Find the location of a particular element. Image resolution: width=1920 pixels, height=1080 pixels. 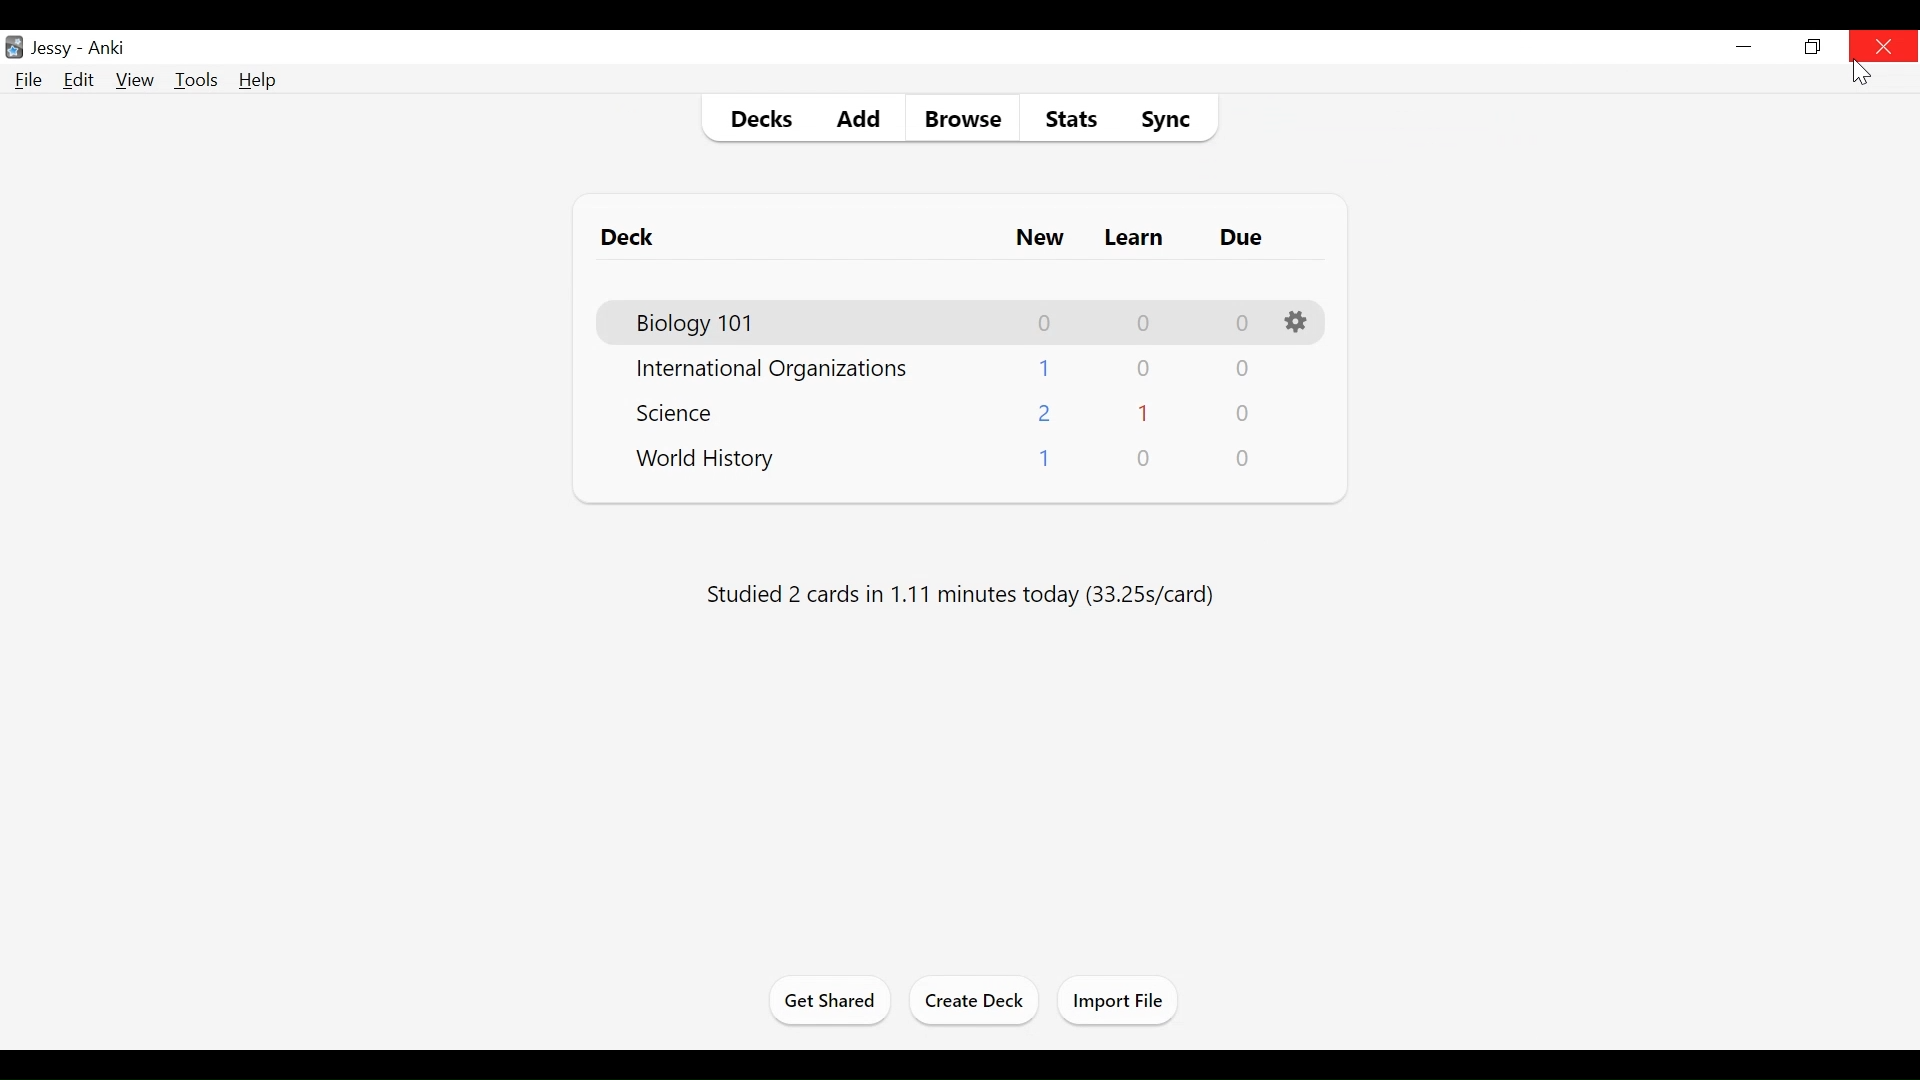

Learn Cards Count is located at coordinates (1145, 325).